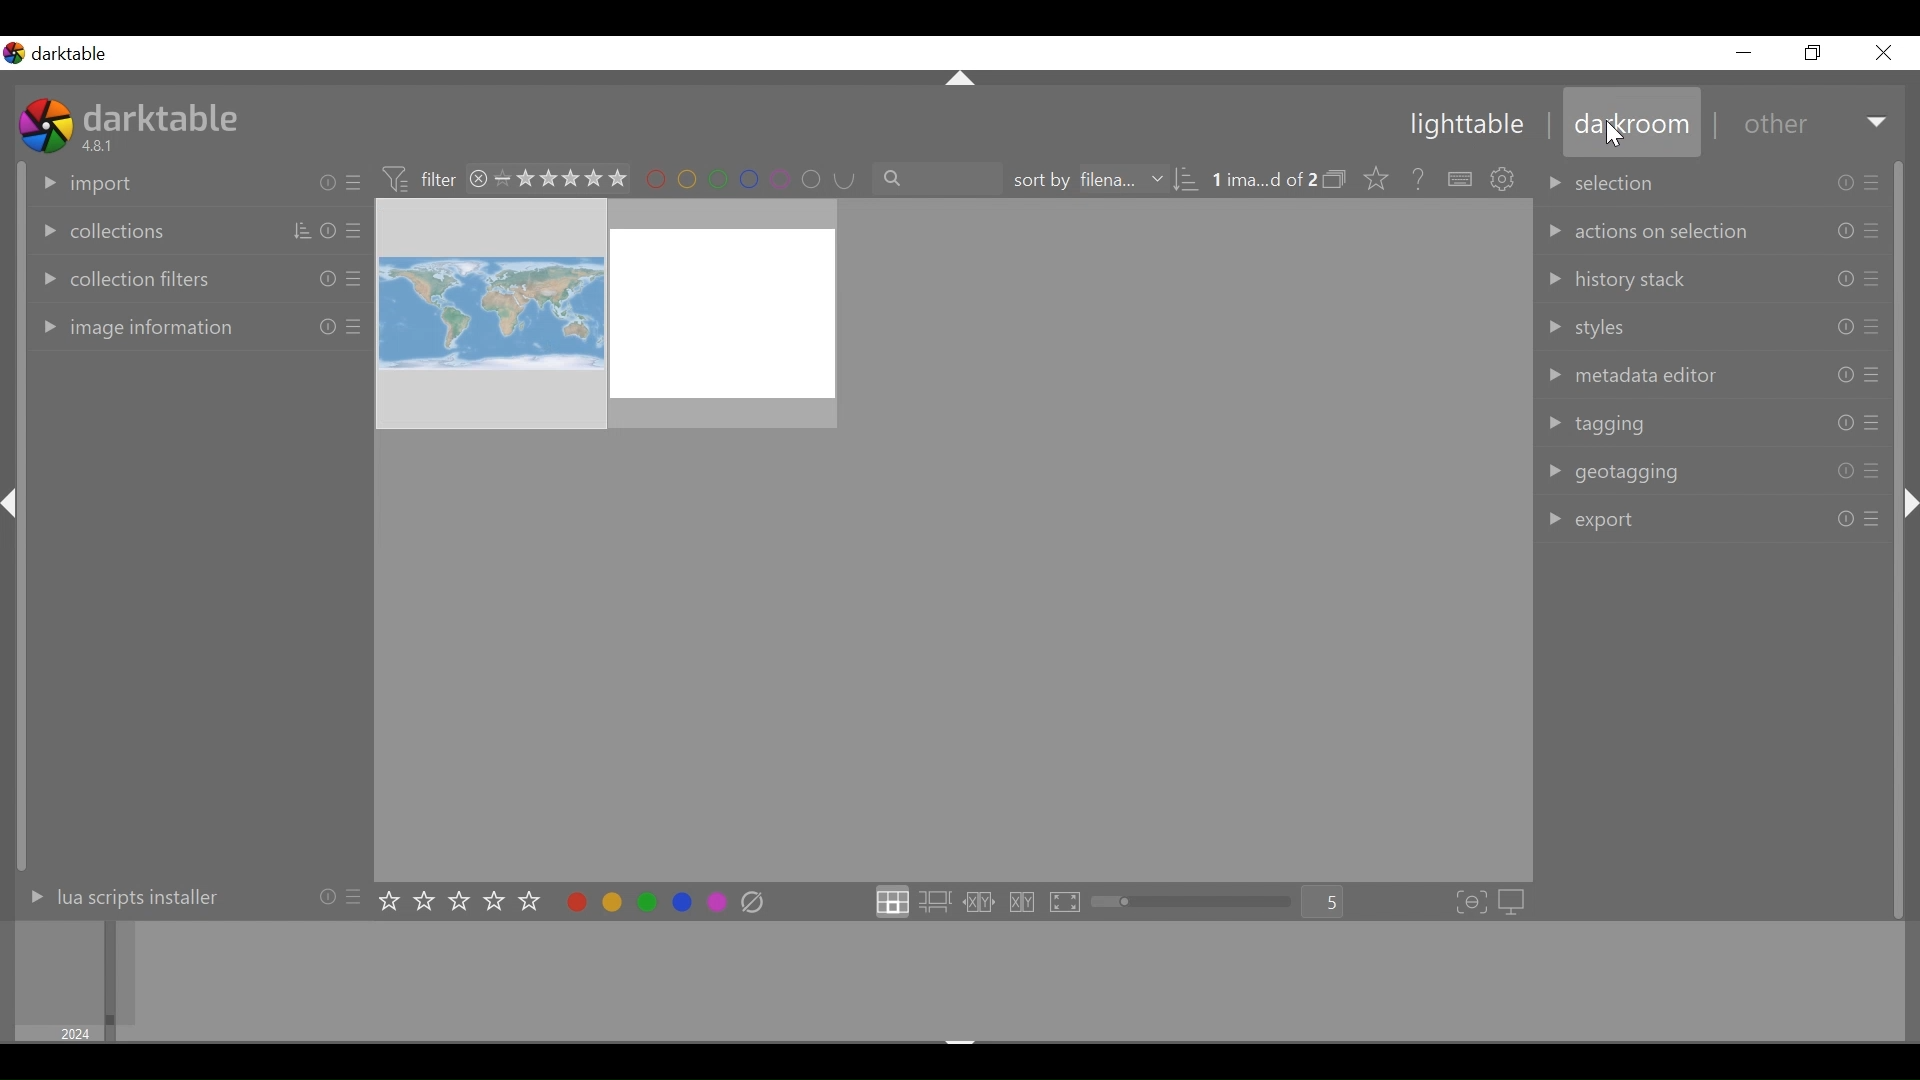  I want to click on darktable desktop icon, so click(46, 127).